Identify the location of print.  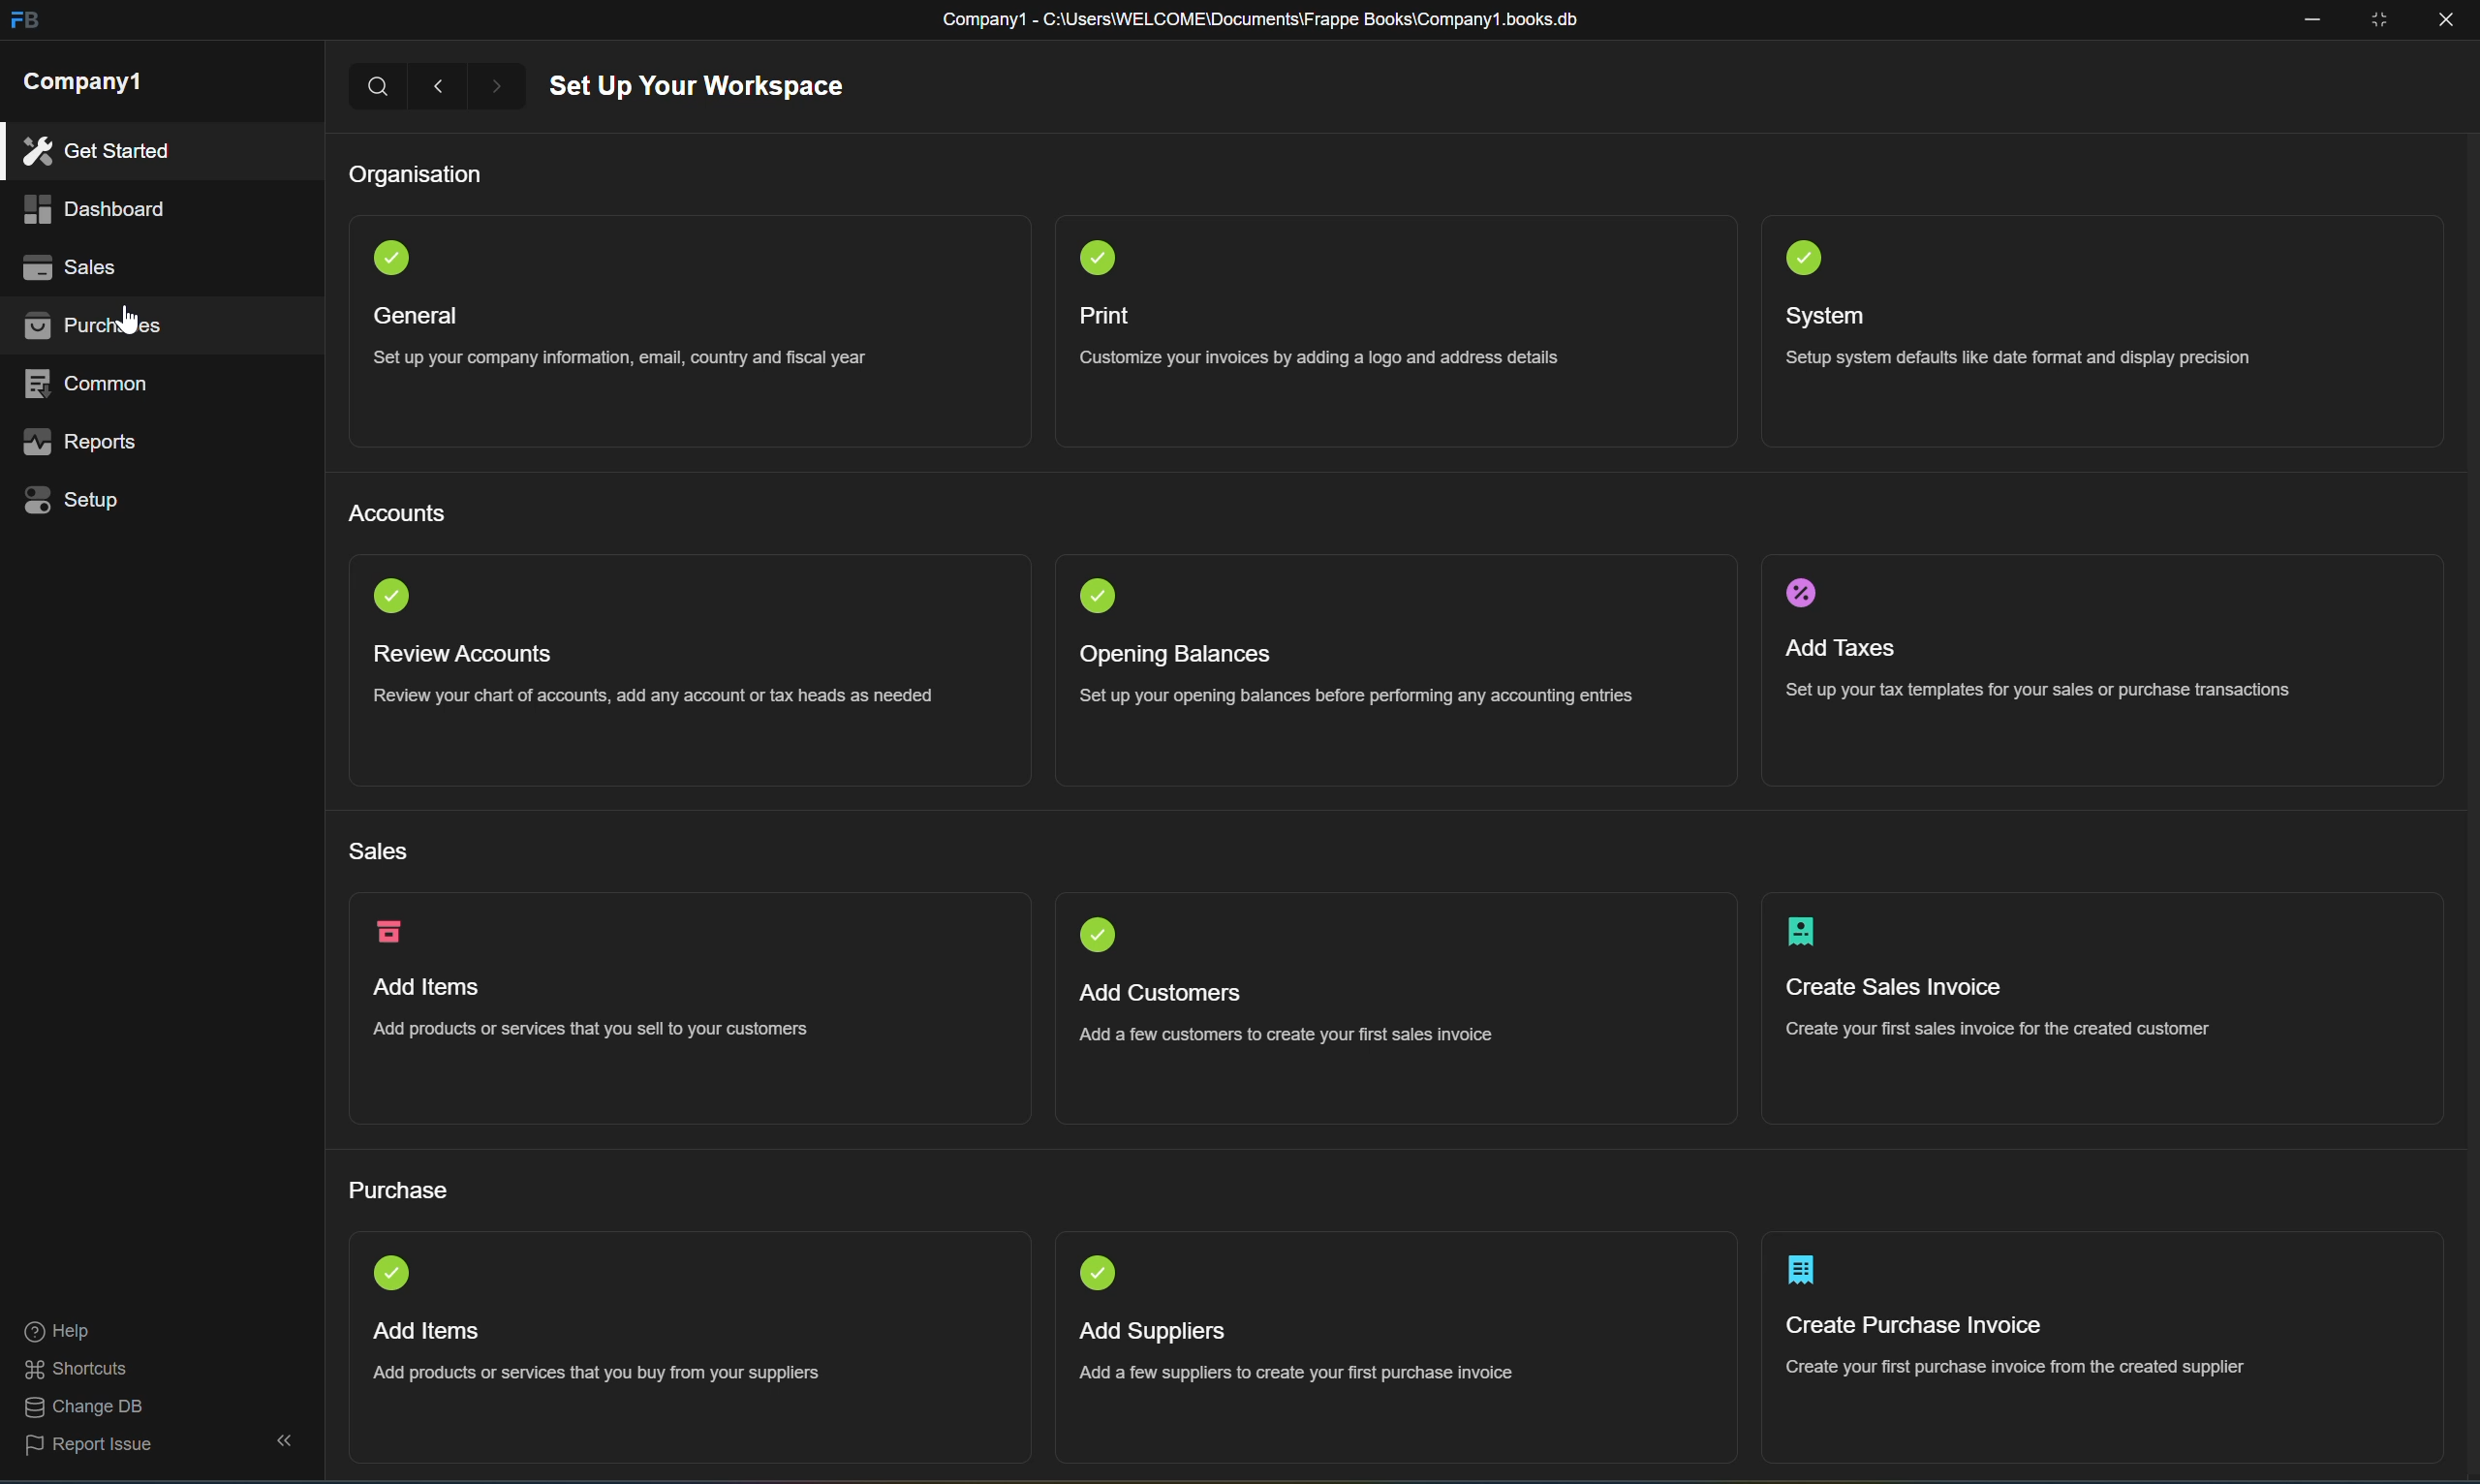
(1105, 316).